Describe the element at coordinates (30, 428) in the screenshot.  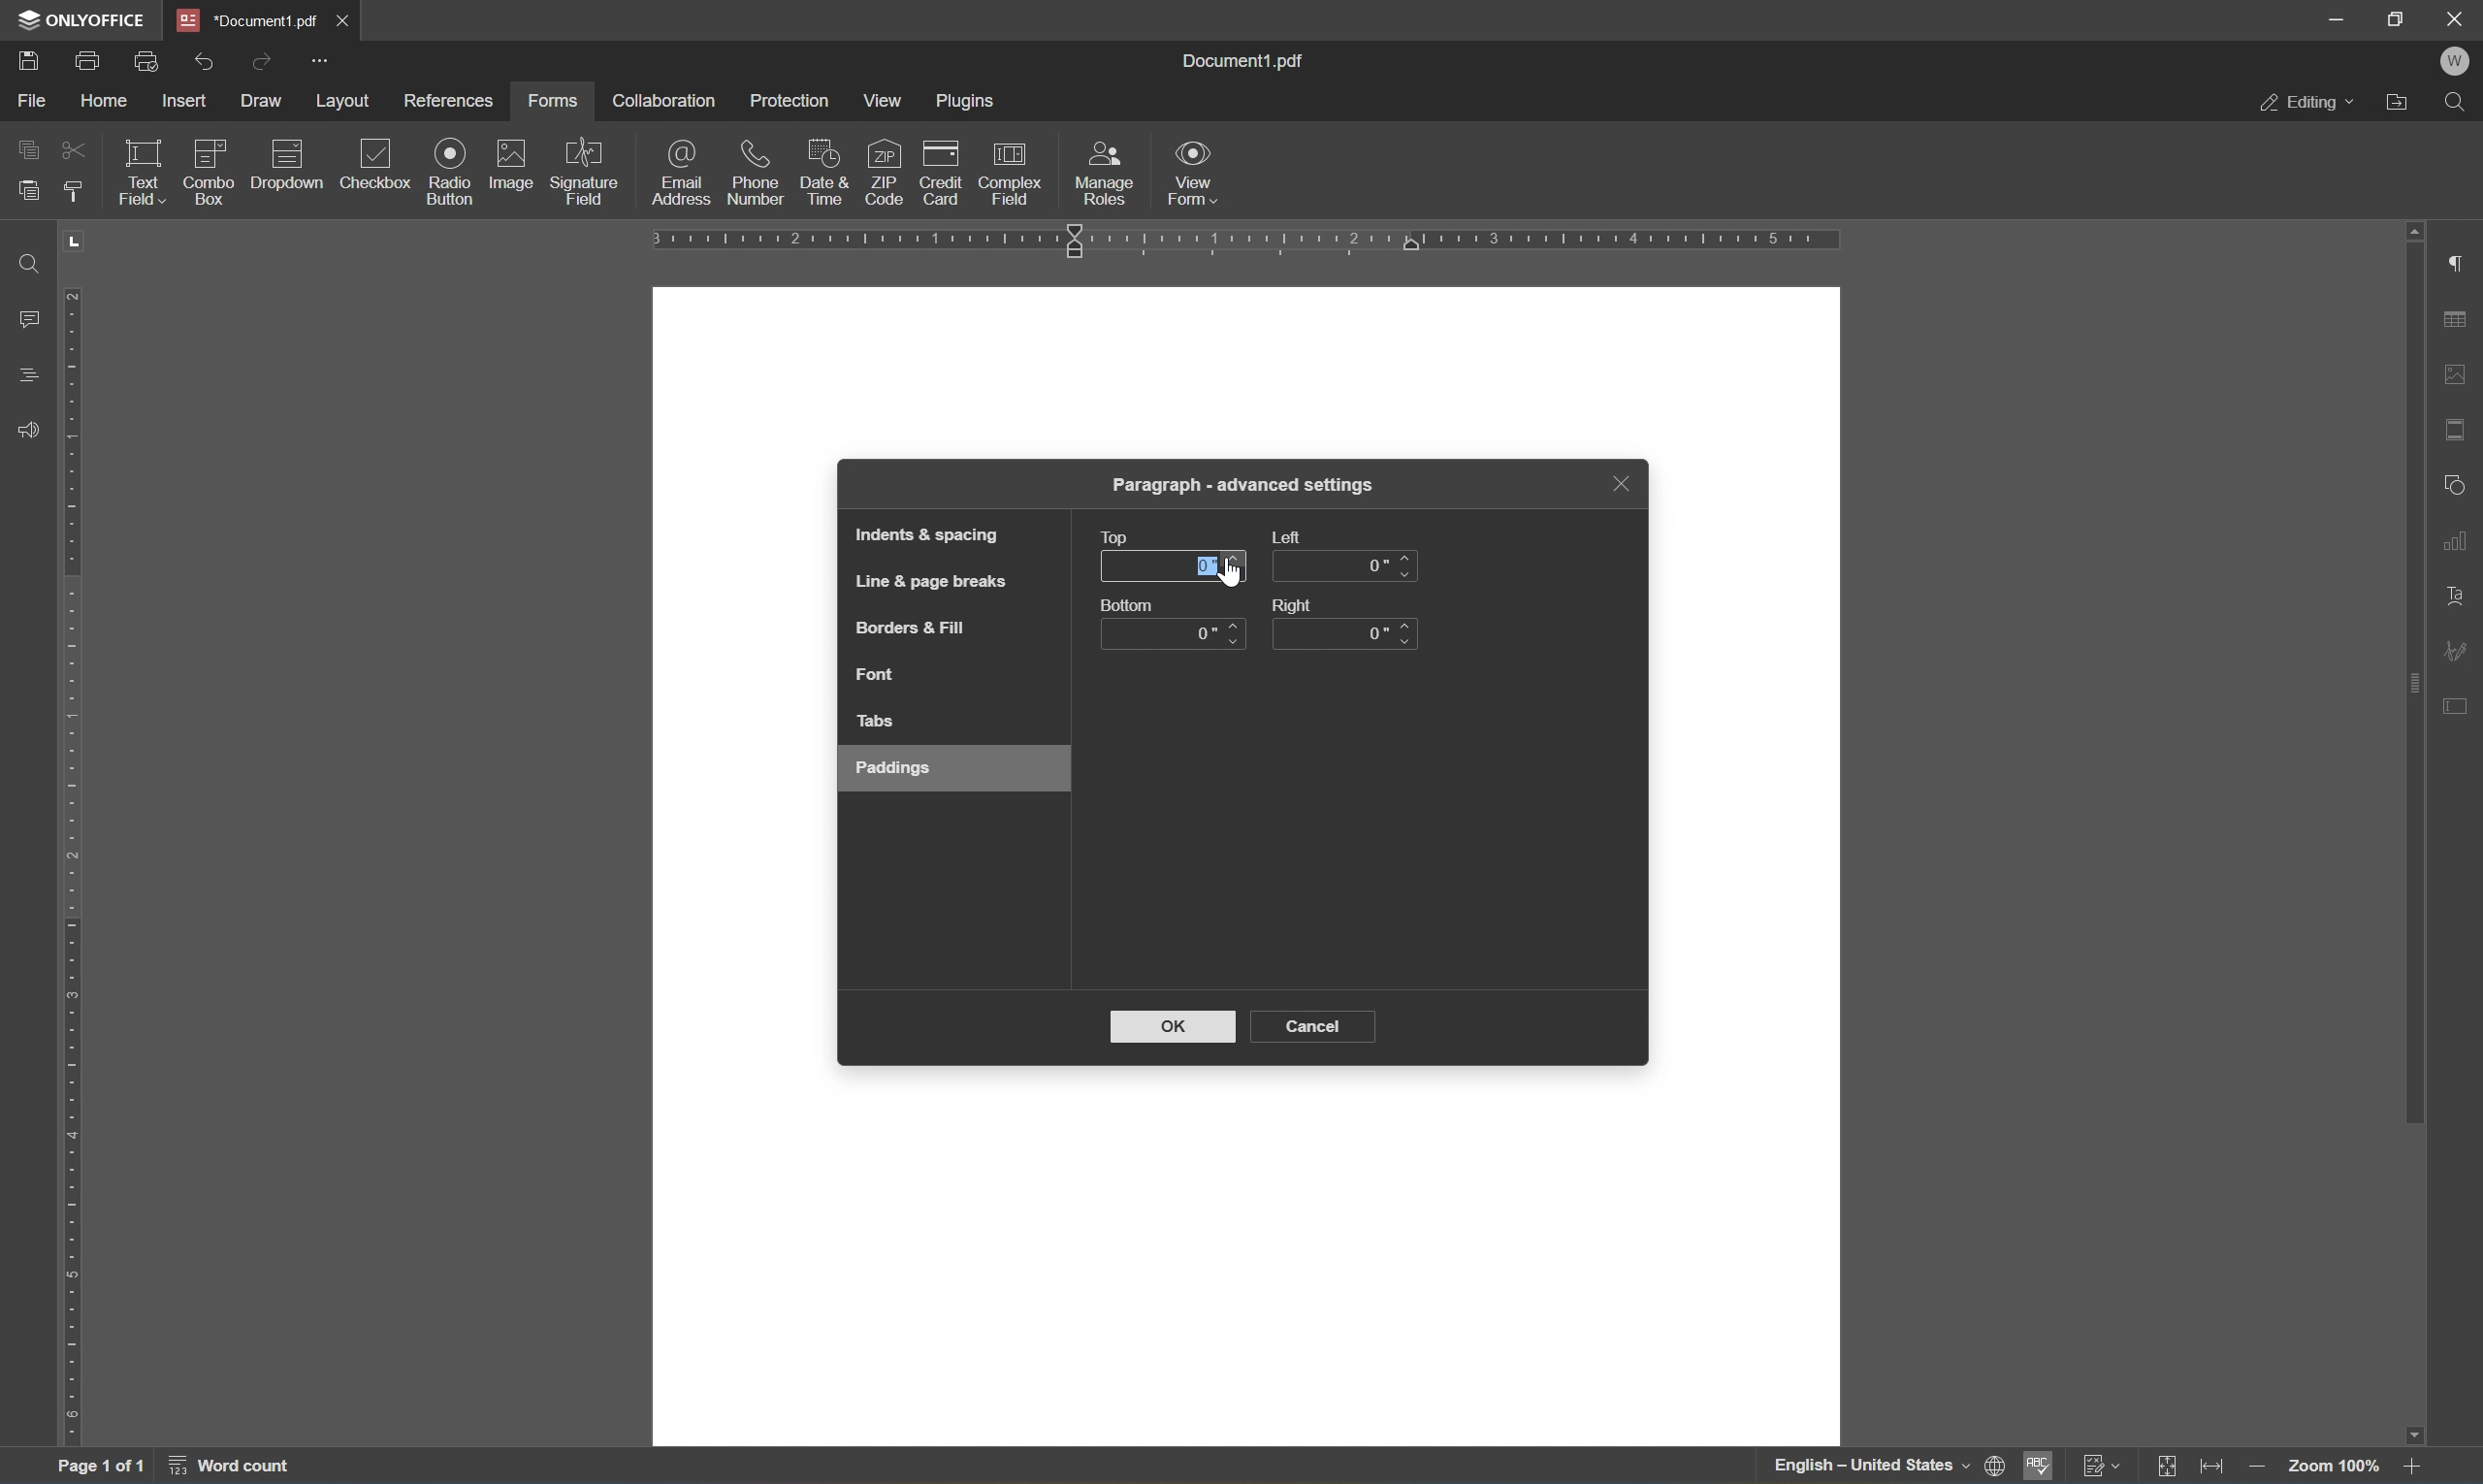
I see `feedback &support` at that location.